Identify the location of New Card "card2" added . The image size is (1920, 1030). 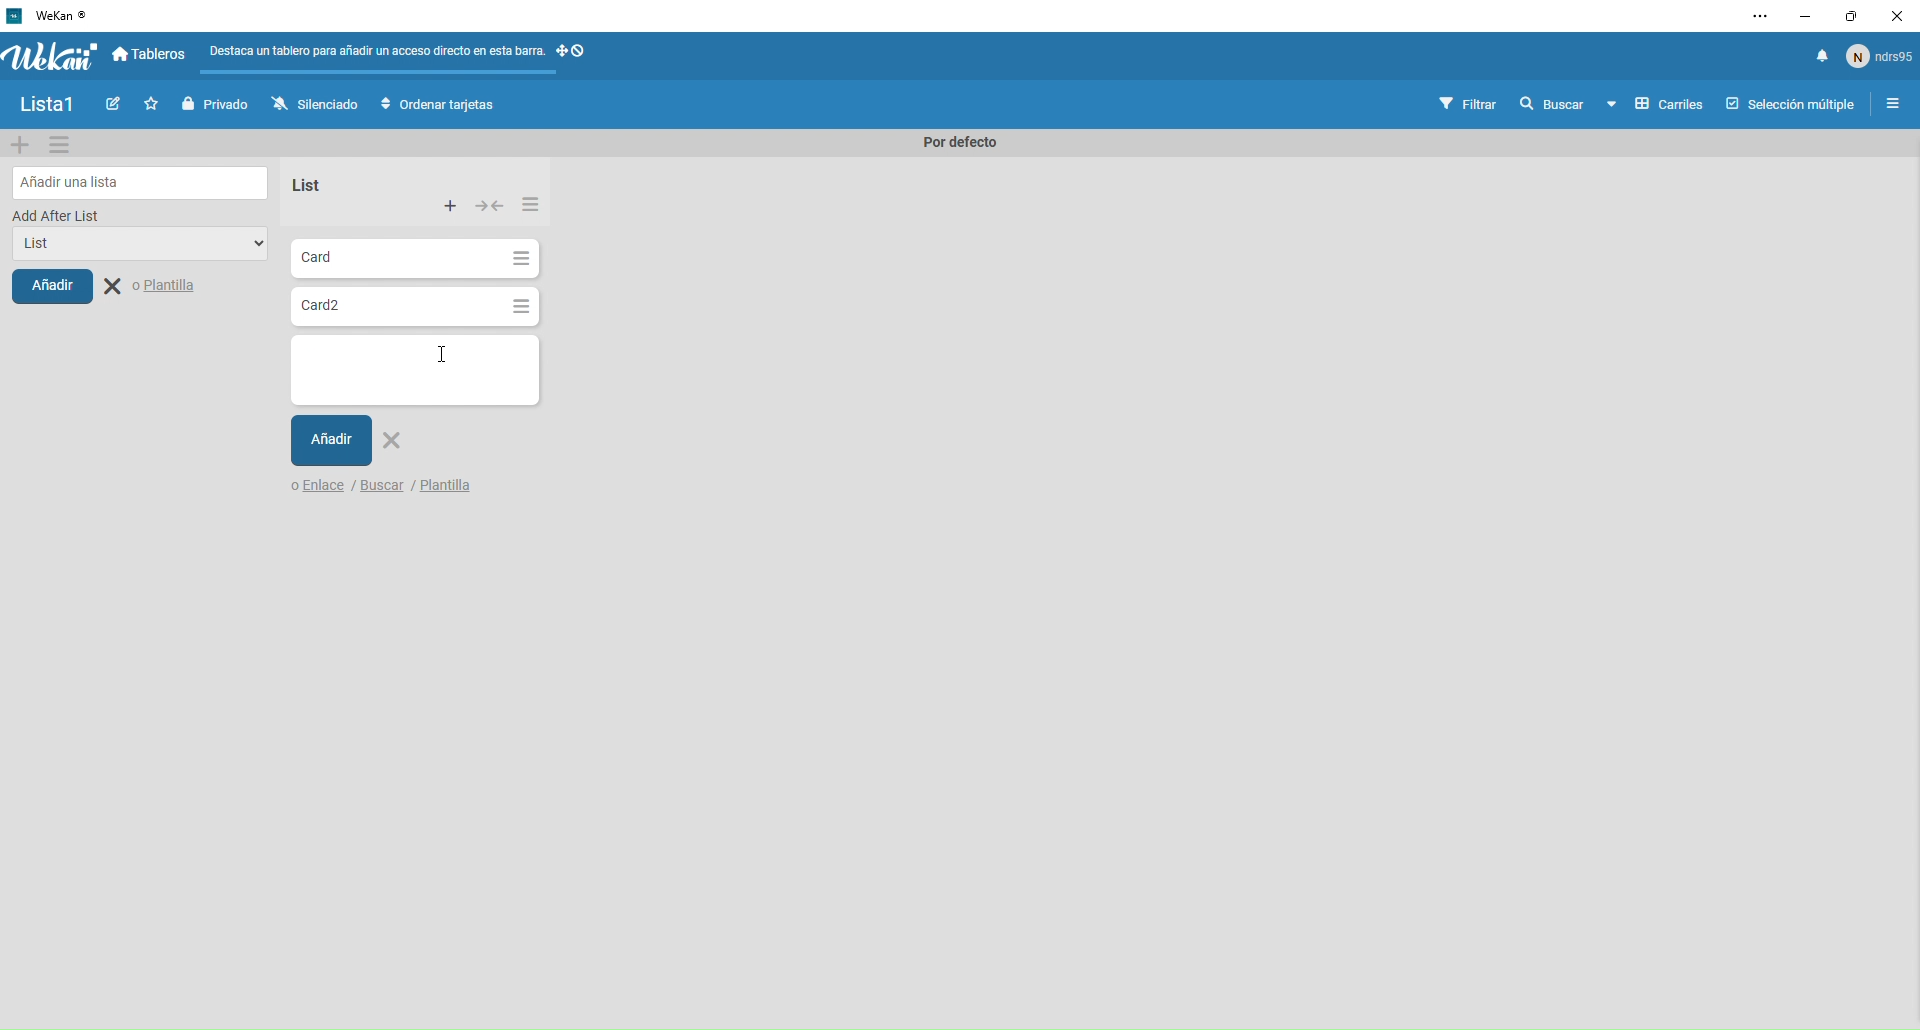
(394, 307).